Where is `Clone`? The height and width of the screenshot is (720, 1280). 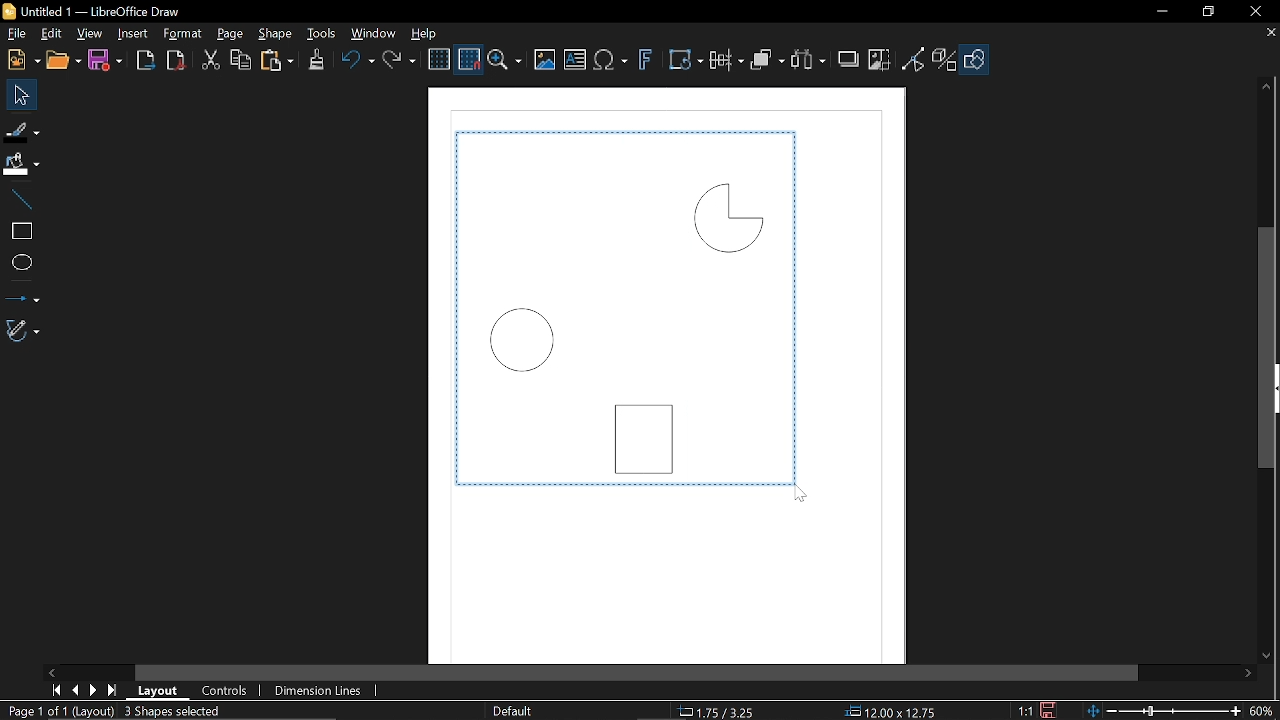
Clone is located at coordinates (315, 60).